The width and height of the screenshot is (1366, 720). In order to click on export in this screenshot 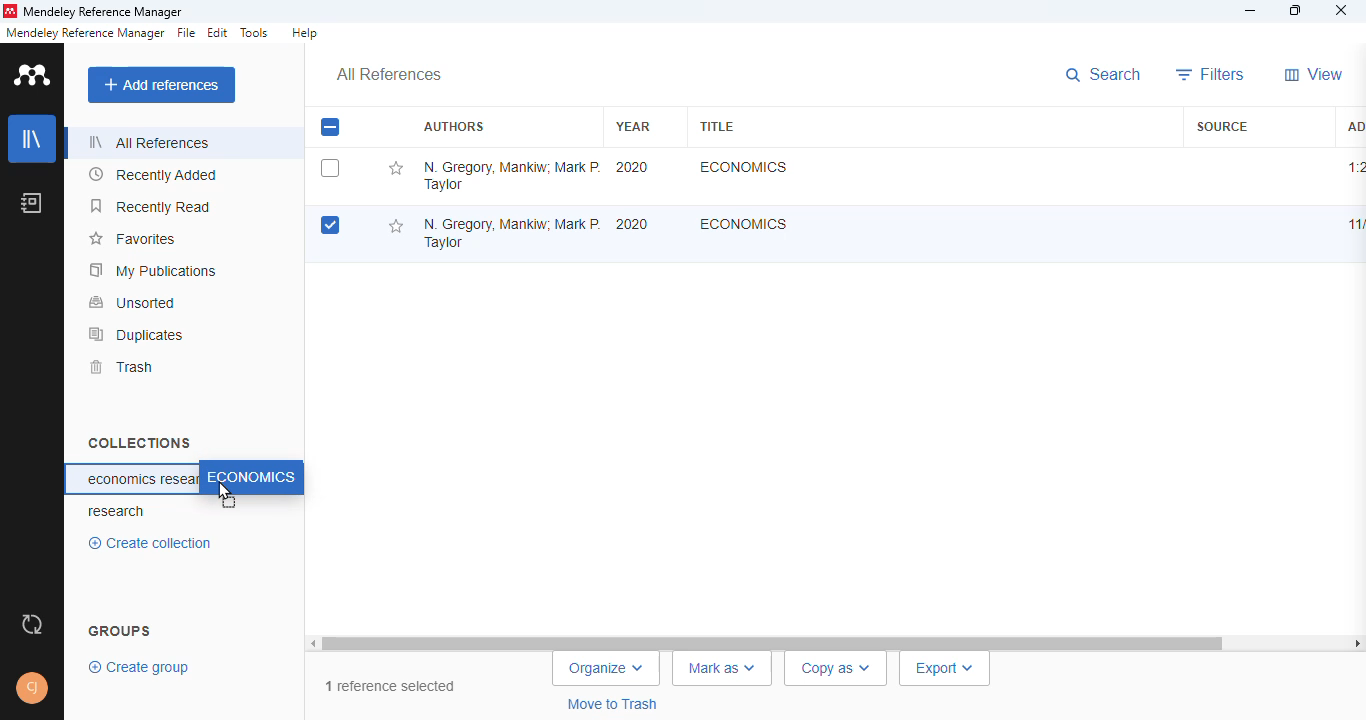, I will do `click(943, 670)`.